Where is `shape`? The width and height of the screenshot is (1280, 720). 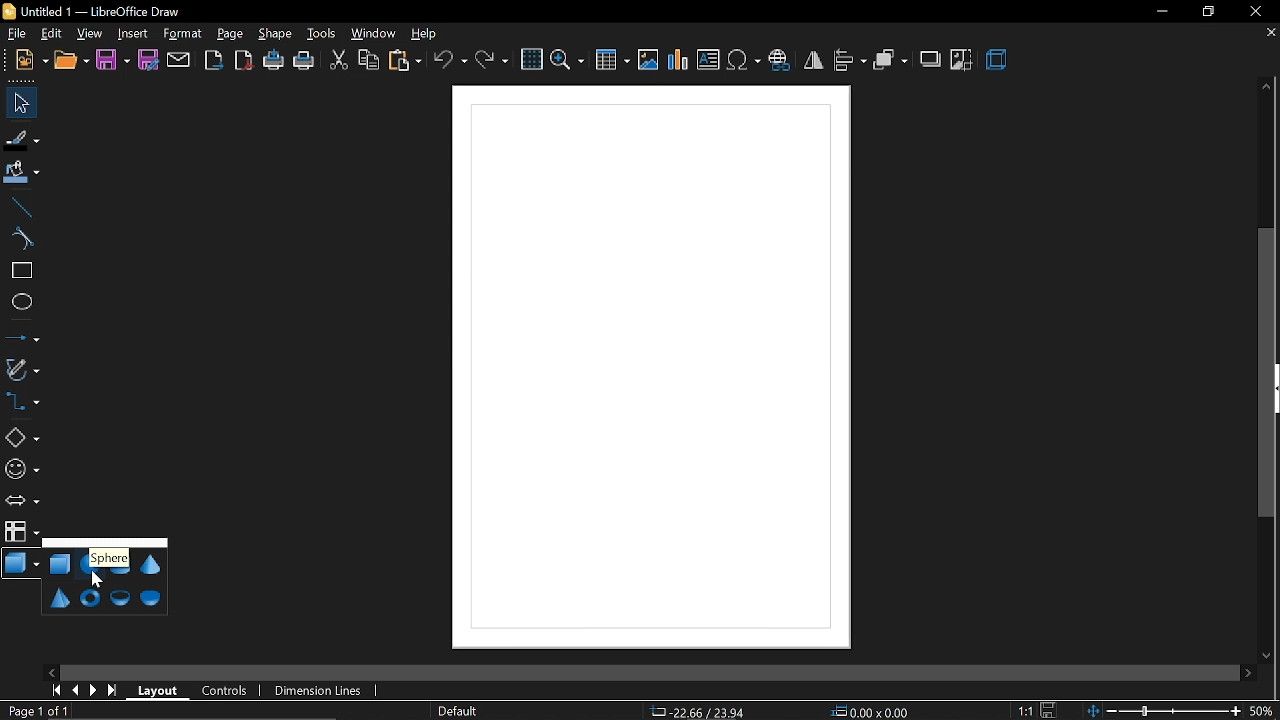 shape is located at coordinates (277, 35).